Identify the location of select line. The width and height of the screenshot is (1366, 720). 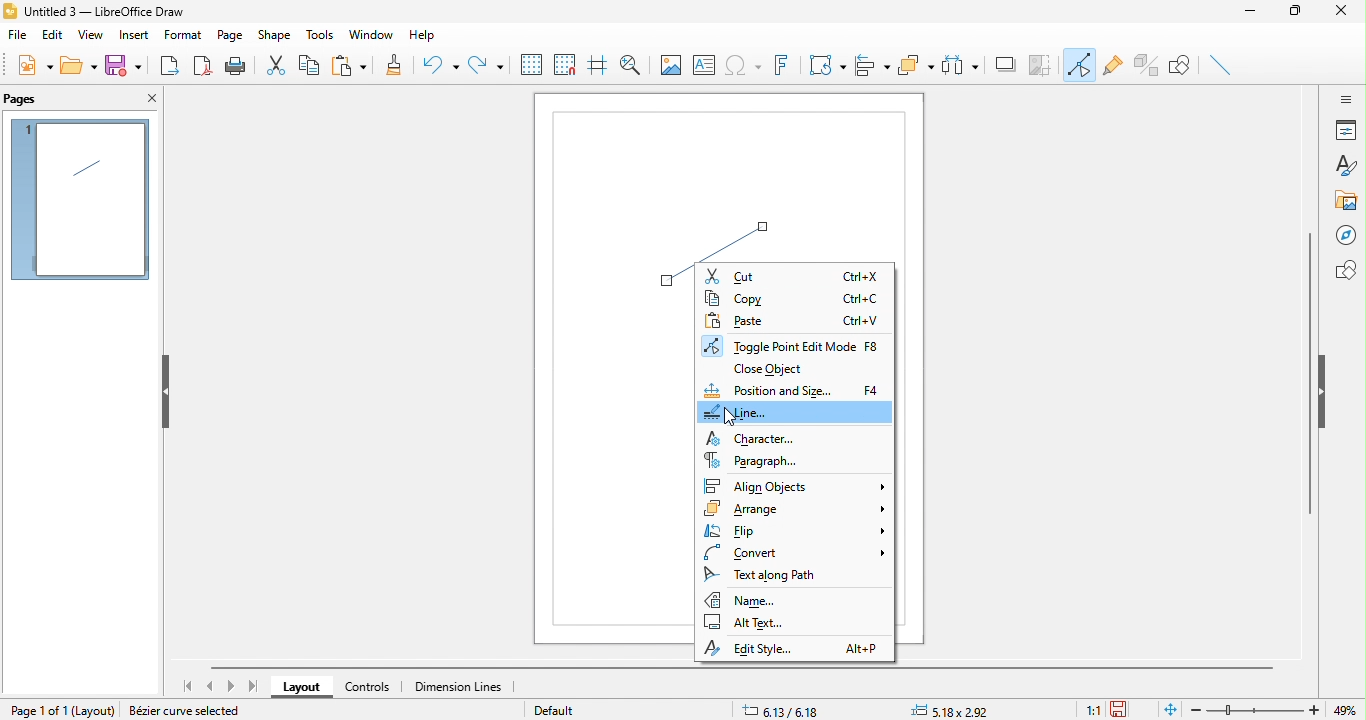
(742, 223).